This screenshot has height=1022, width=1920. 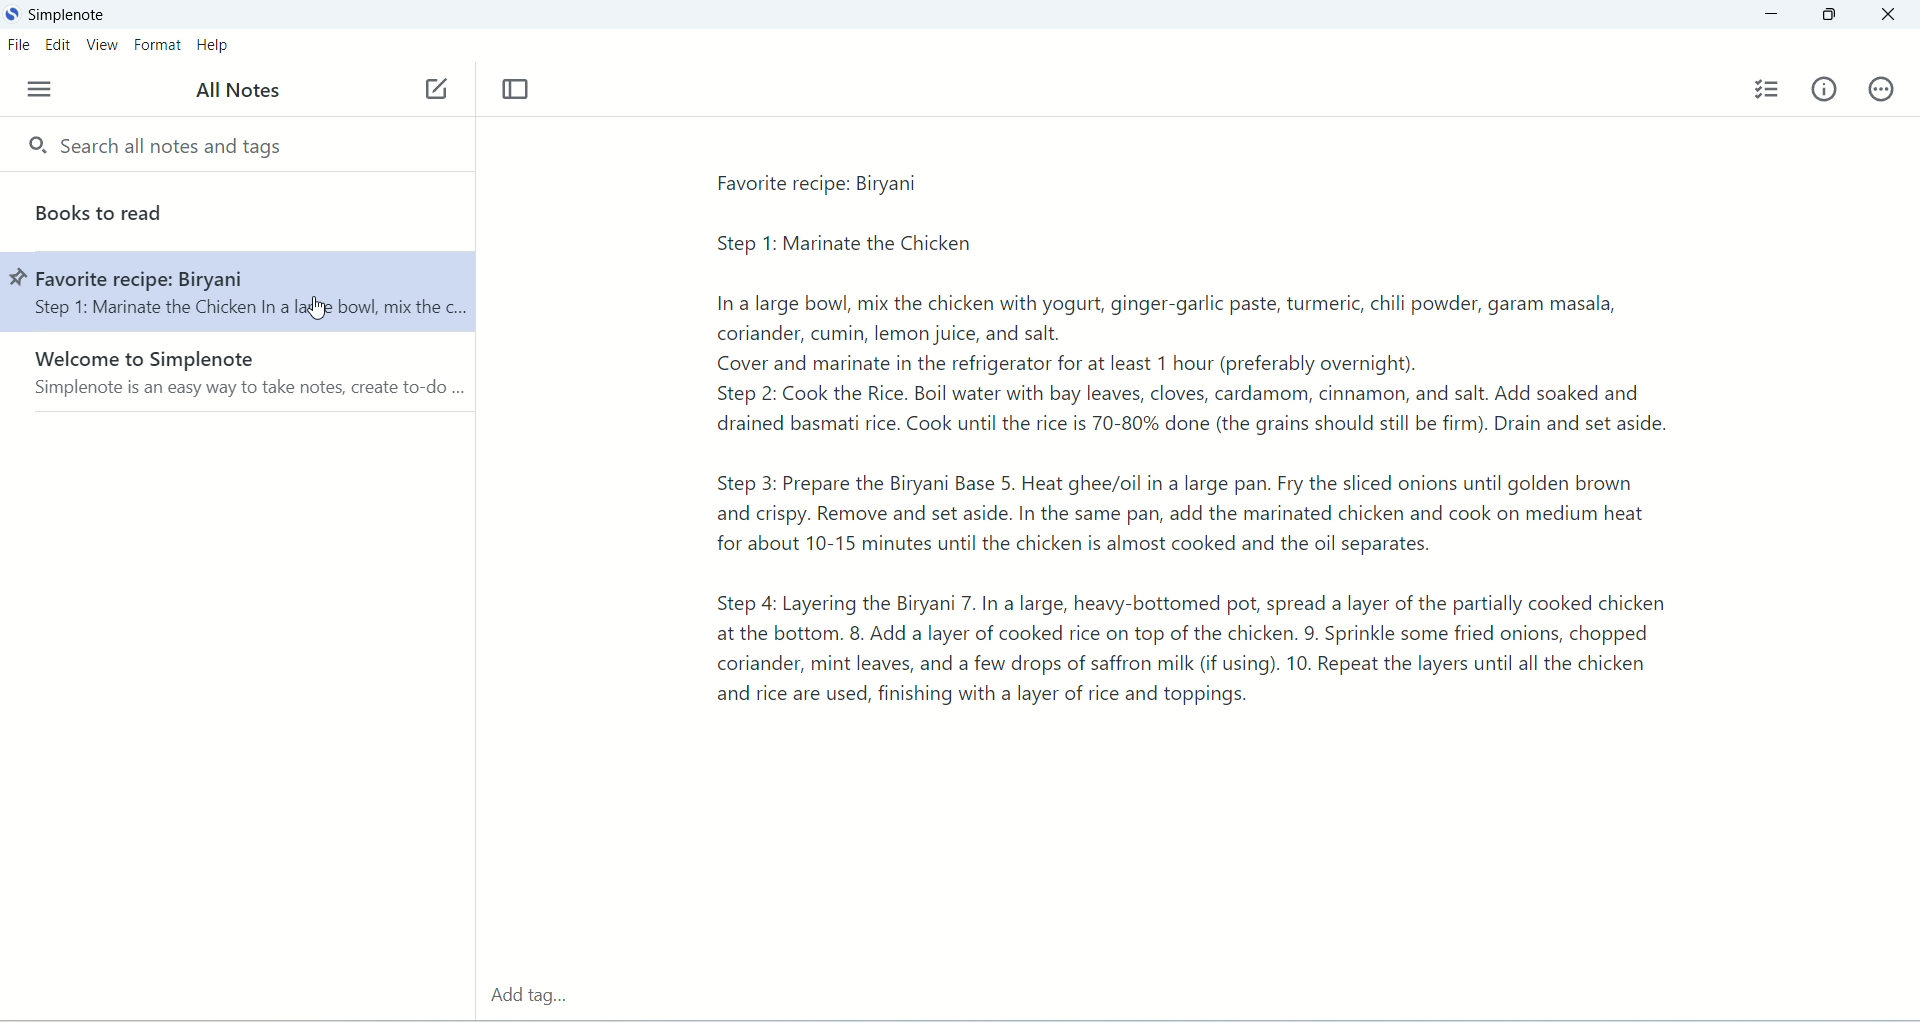 I want to click on format, so click(x=157, y=48).